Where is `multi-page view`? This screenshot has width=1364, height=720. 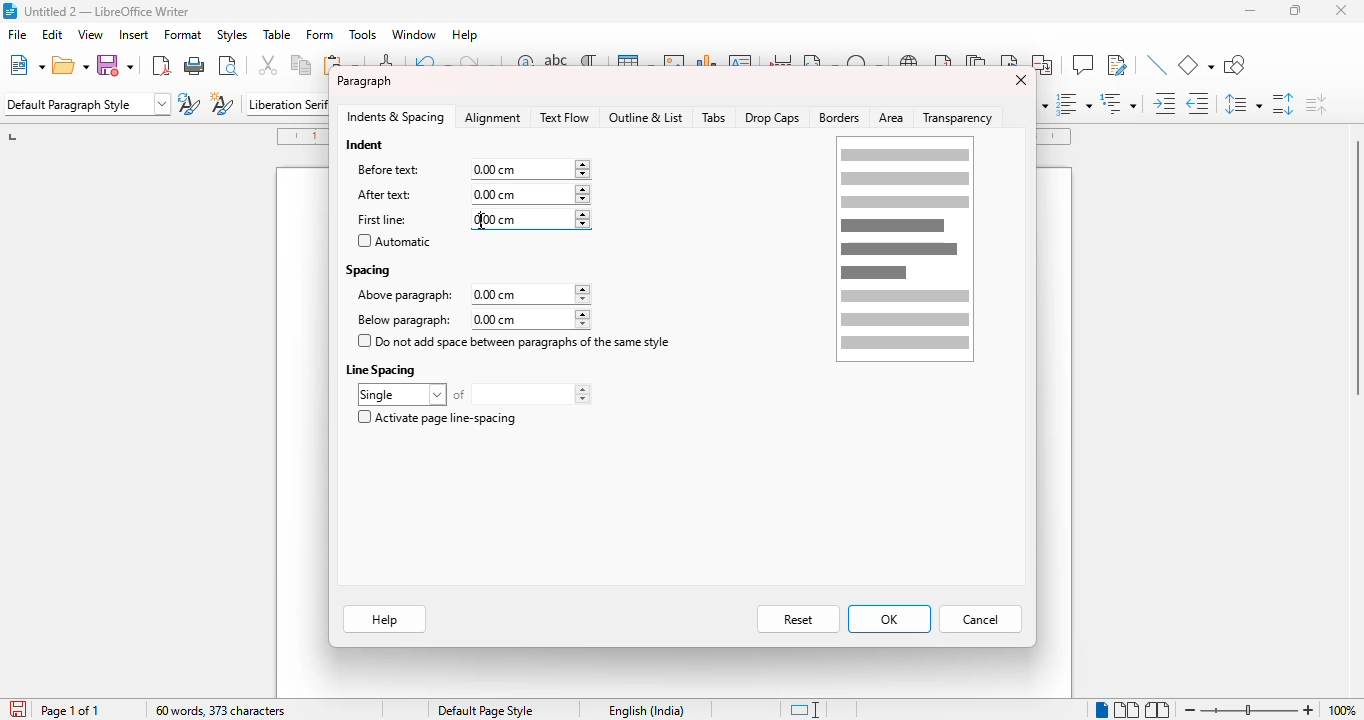
multi-page view is located at coordinates (1127, 709).